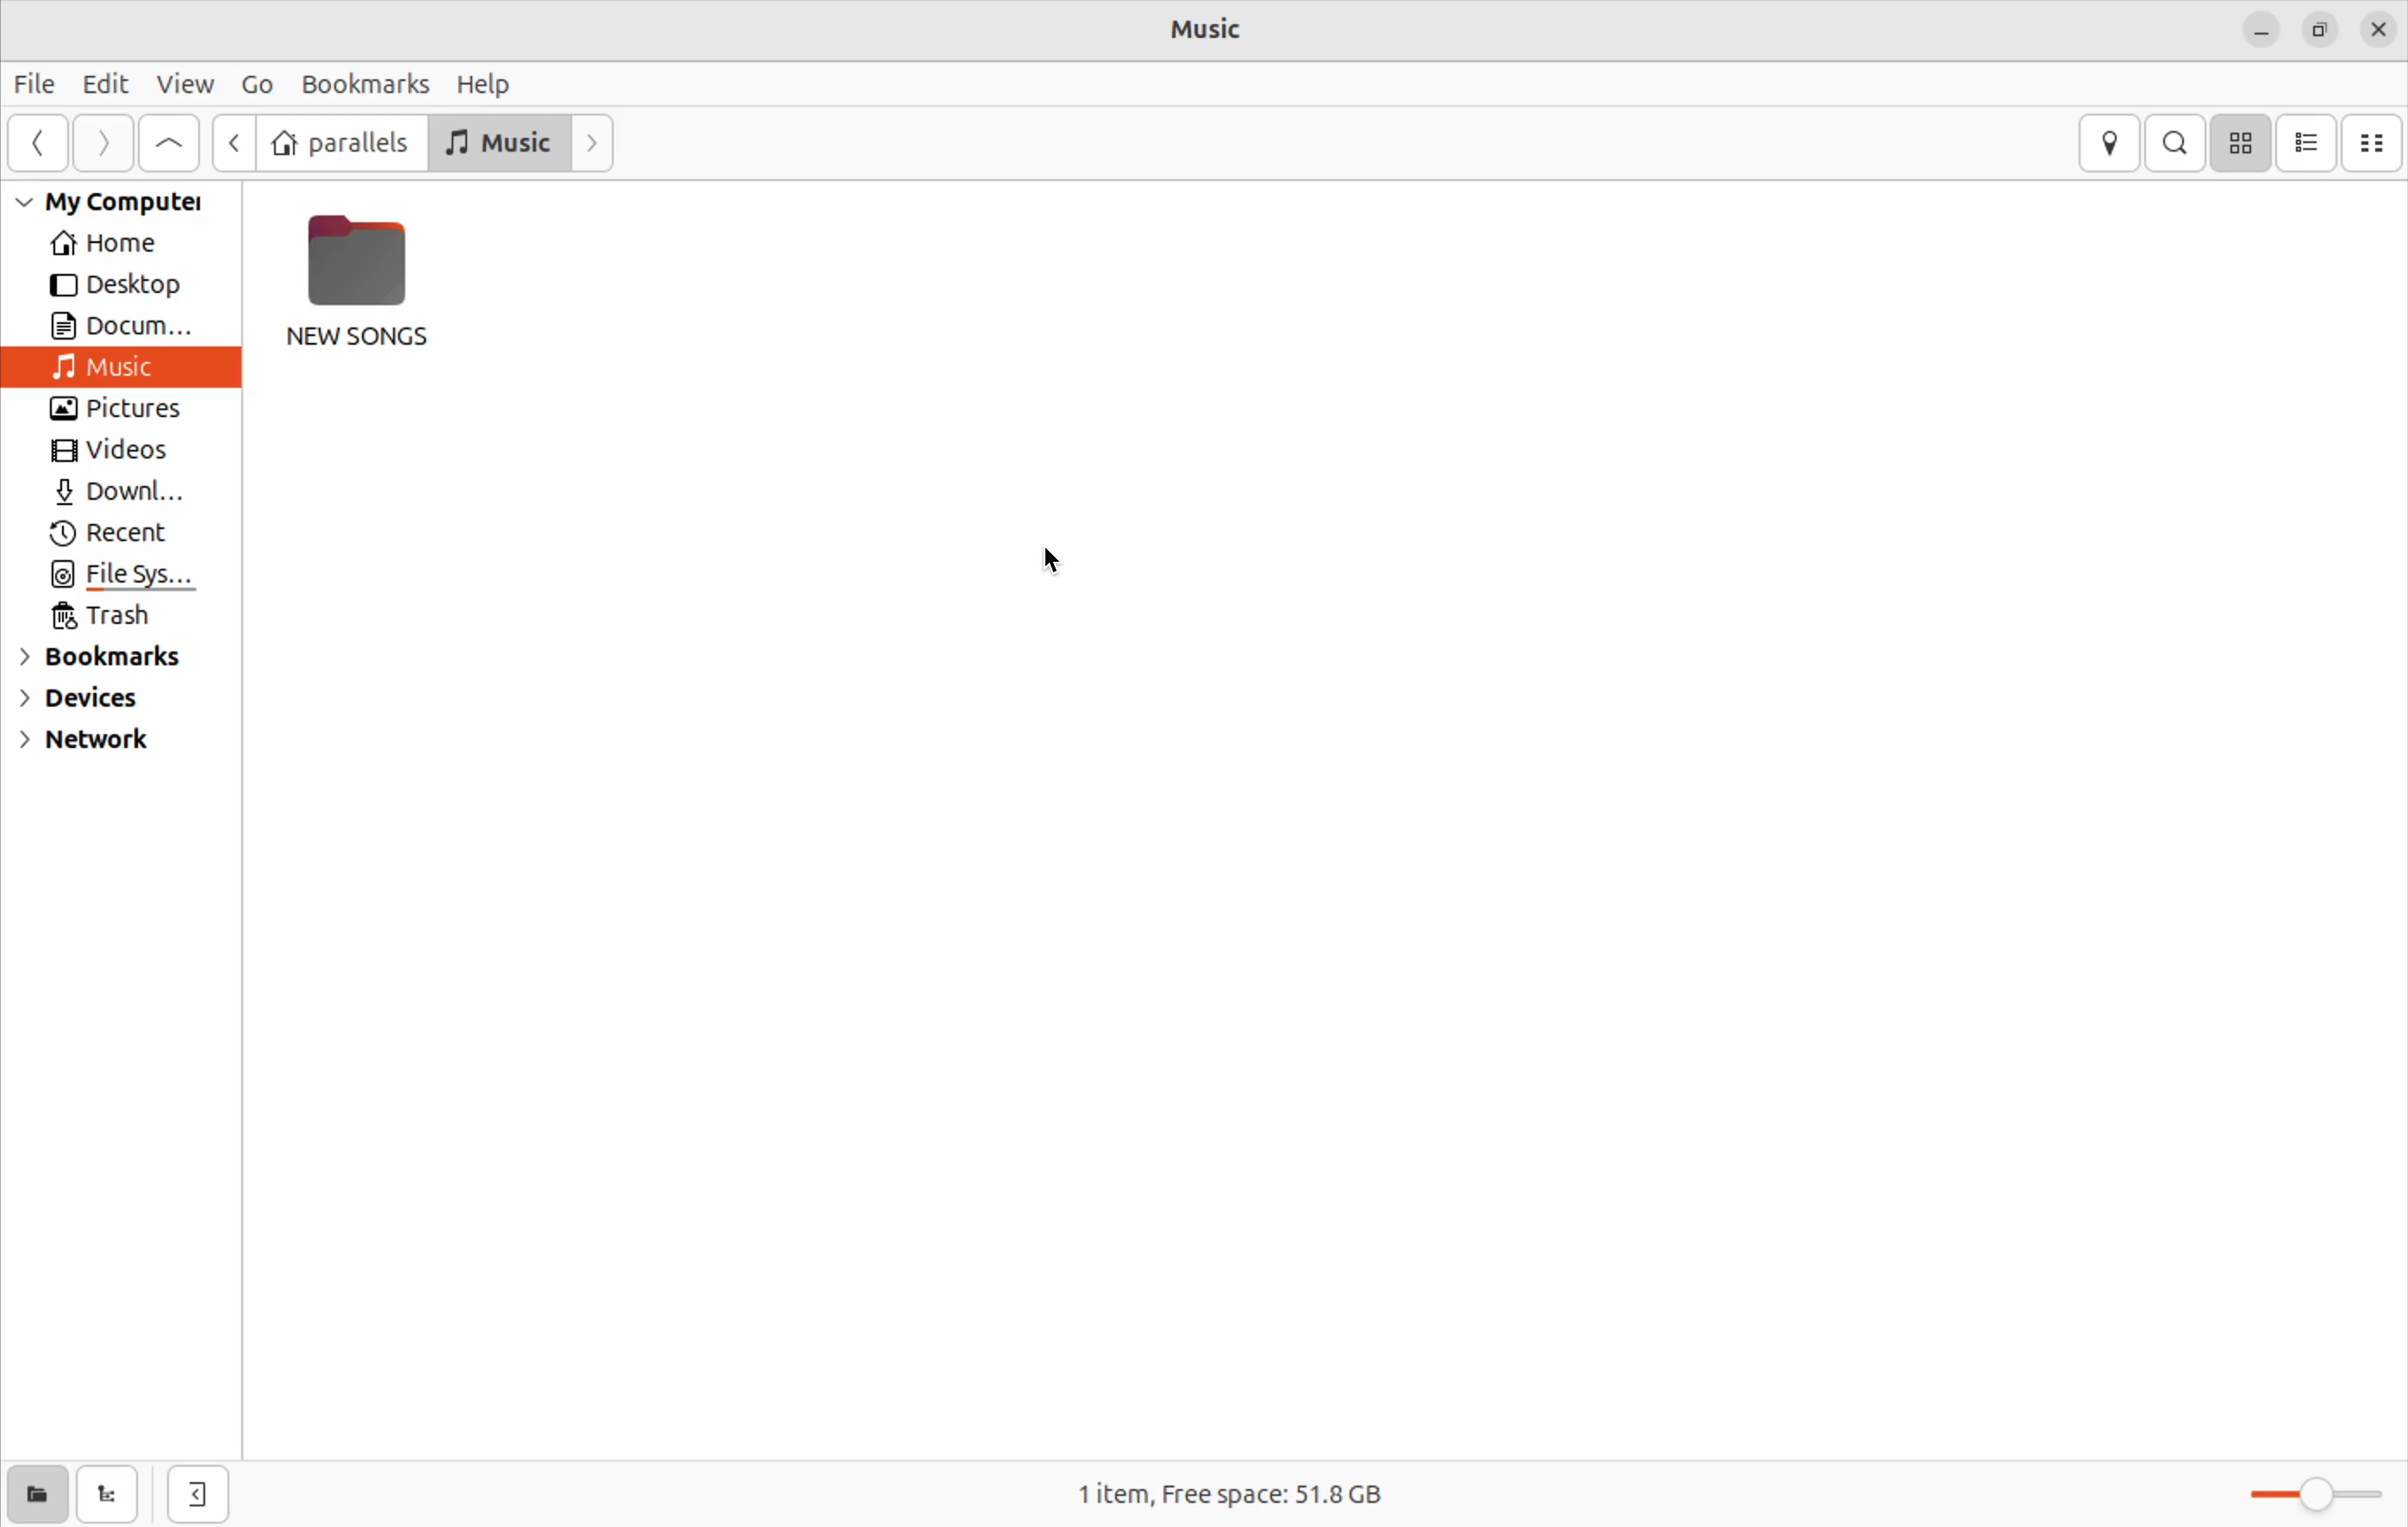 The width and height of the screenshot is (2408, 1527). What do you see at coordinates (493, 82) in the screenshot?
I see `Help` at bounding box center [493, 82].